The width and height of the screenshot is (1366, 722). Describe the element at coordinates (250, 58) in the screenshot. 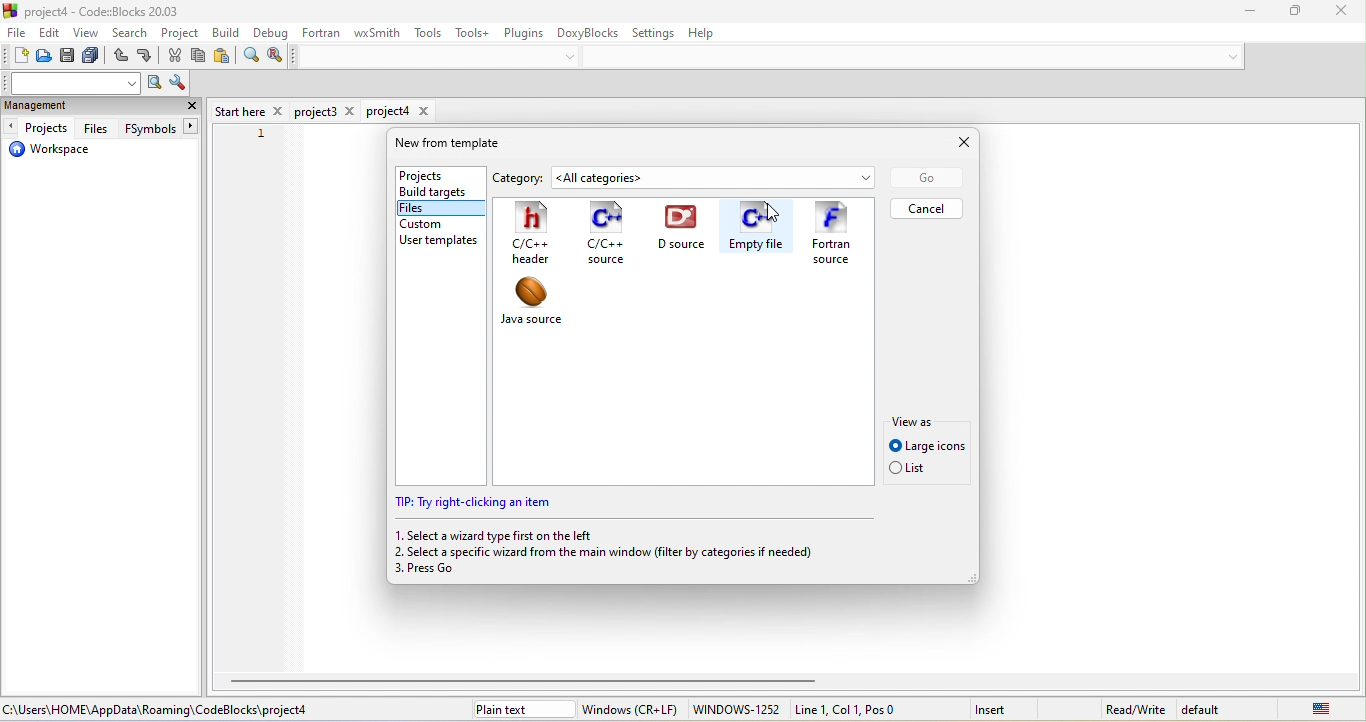

I see `find` at that location.